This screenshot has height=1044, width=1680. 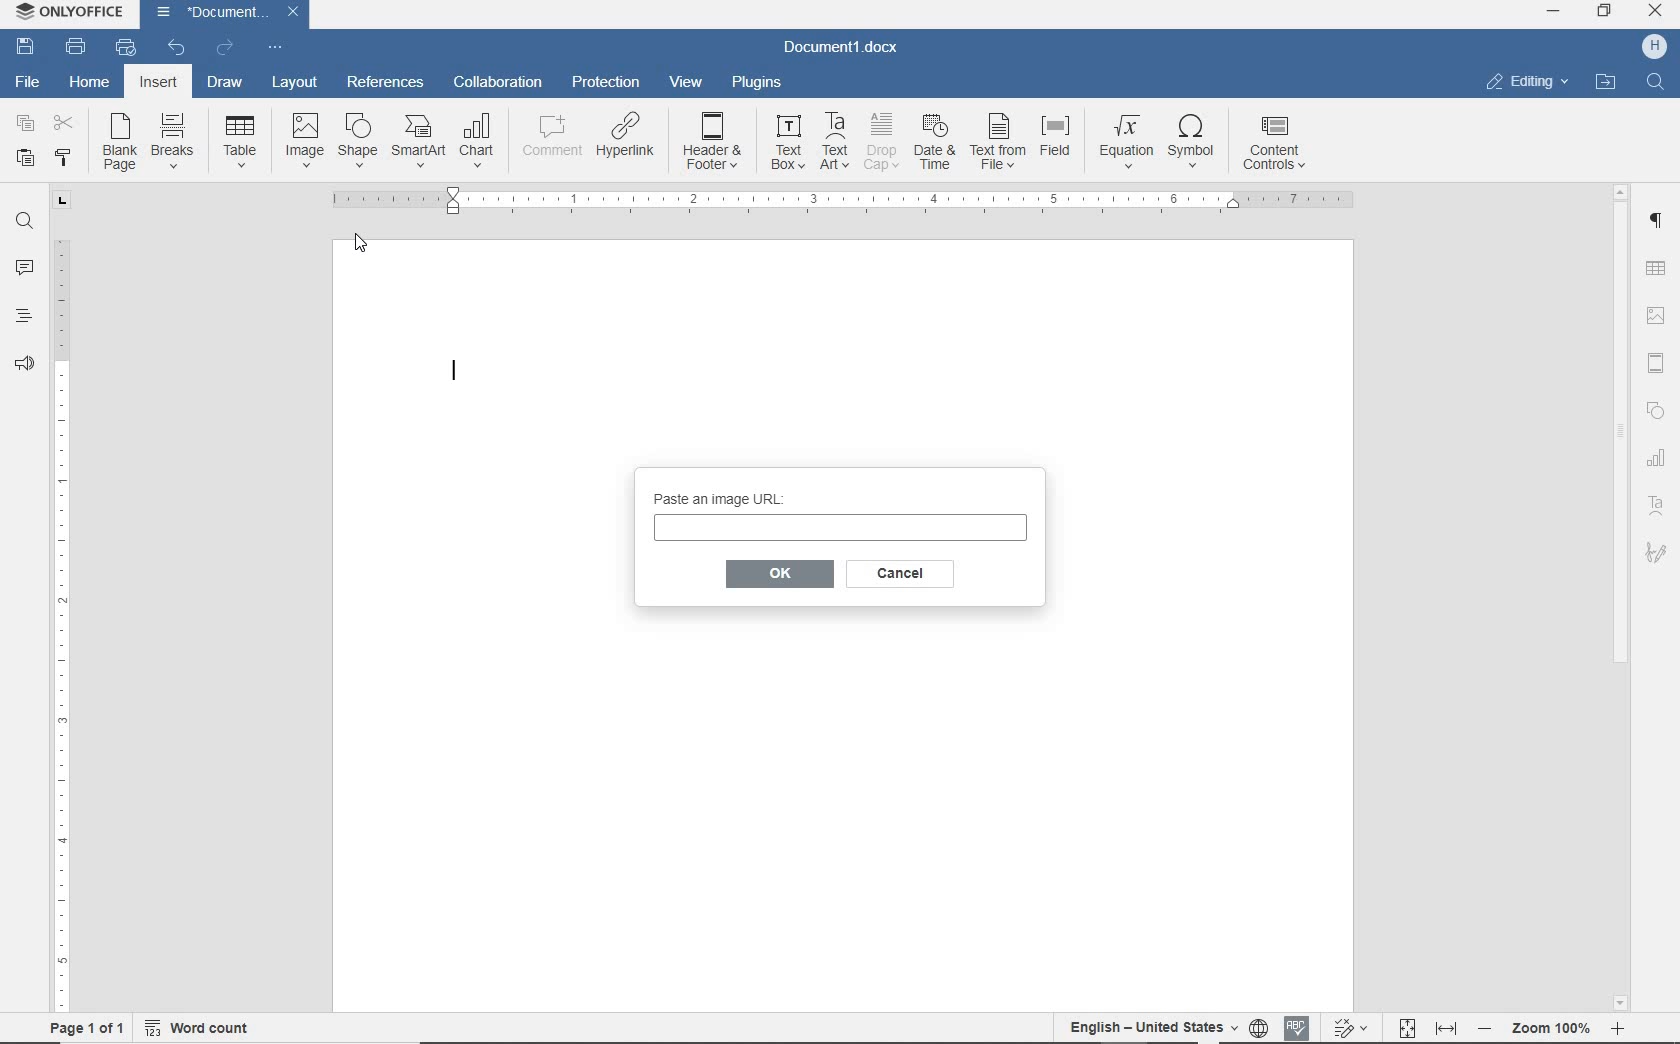 I want to click on Document1.docx(document name), so click(x=840, y=48).